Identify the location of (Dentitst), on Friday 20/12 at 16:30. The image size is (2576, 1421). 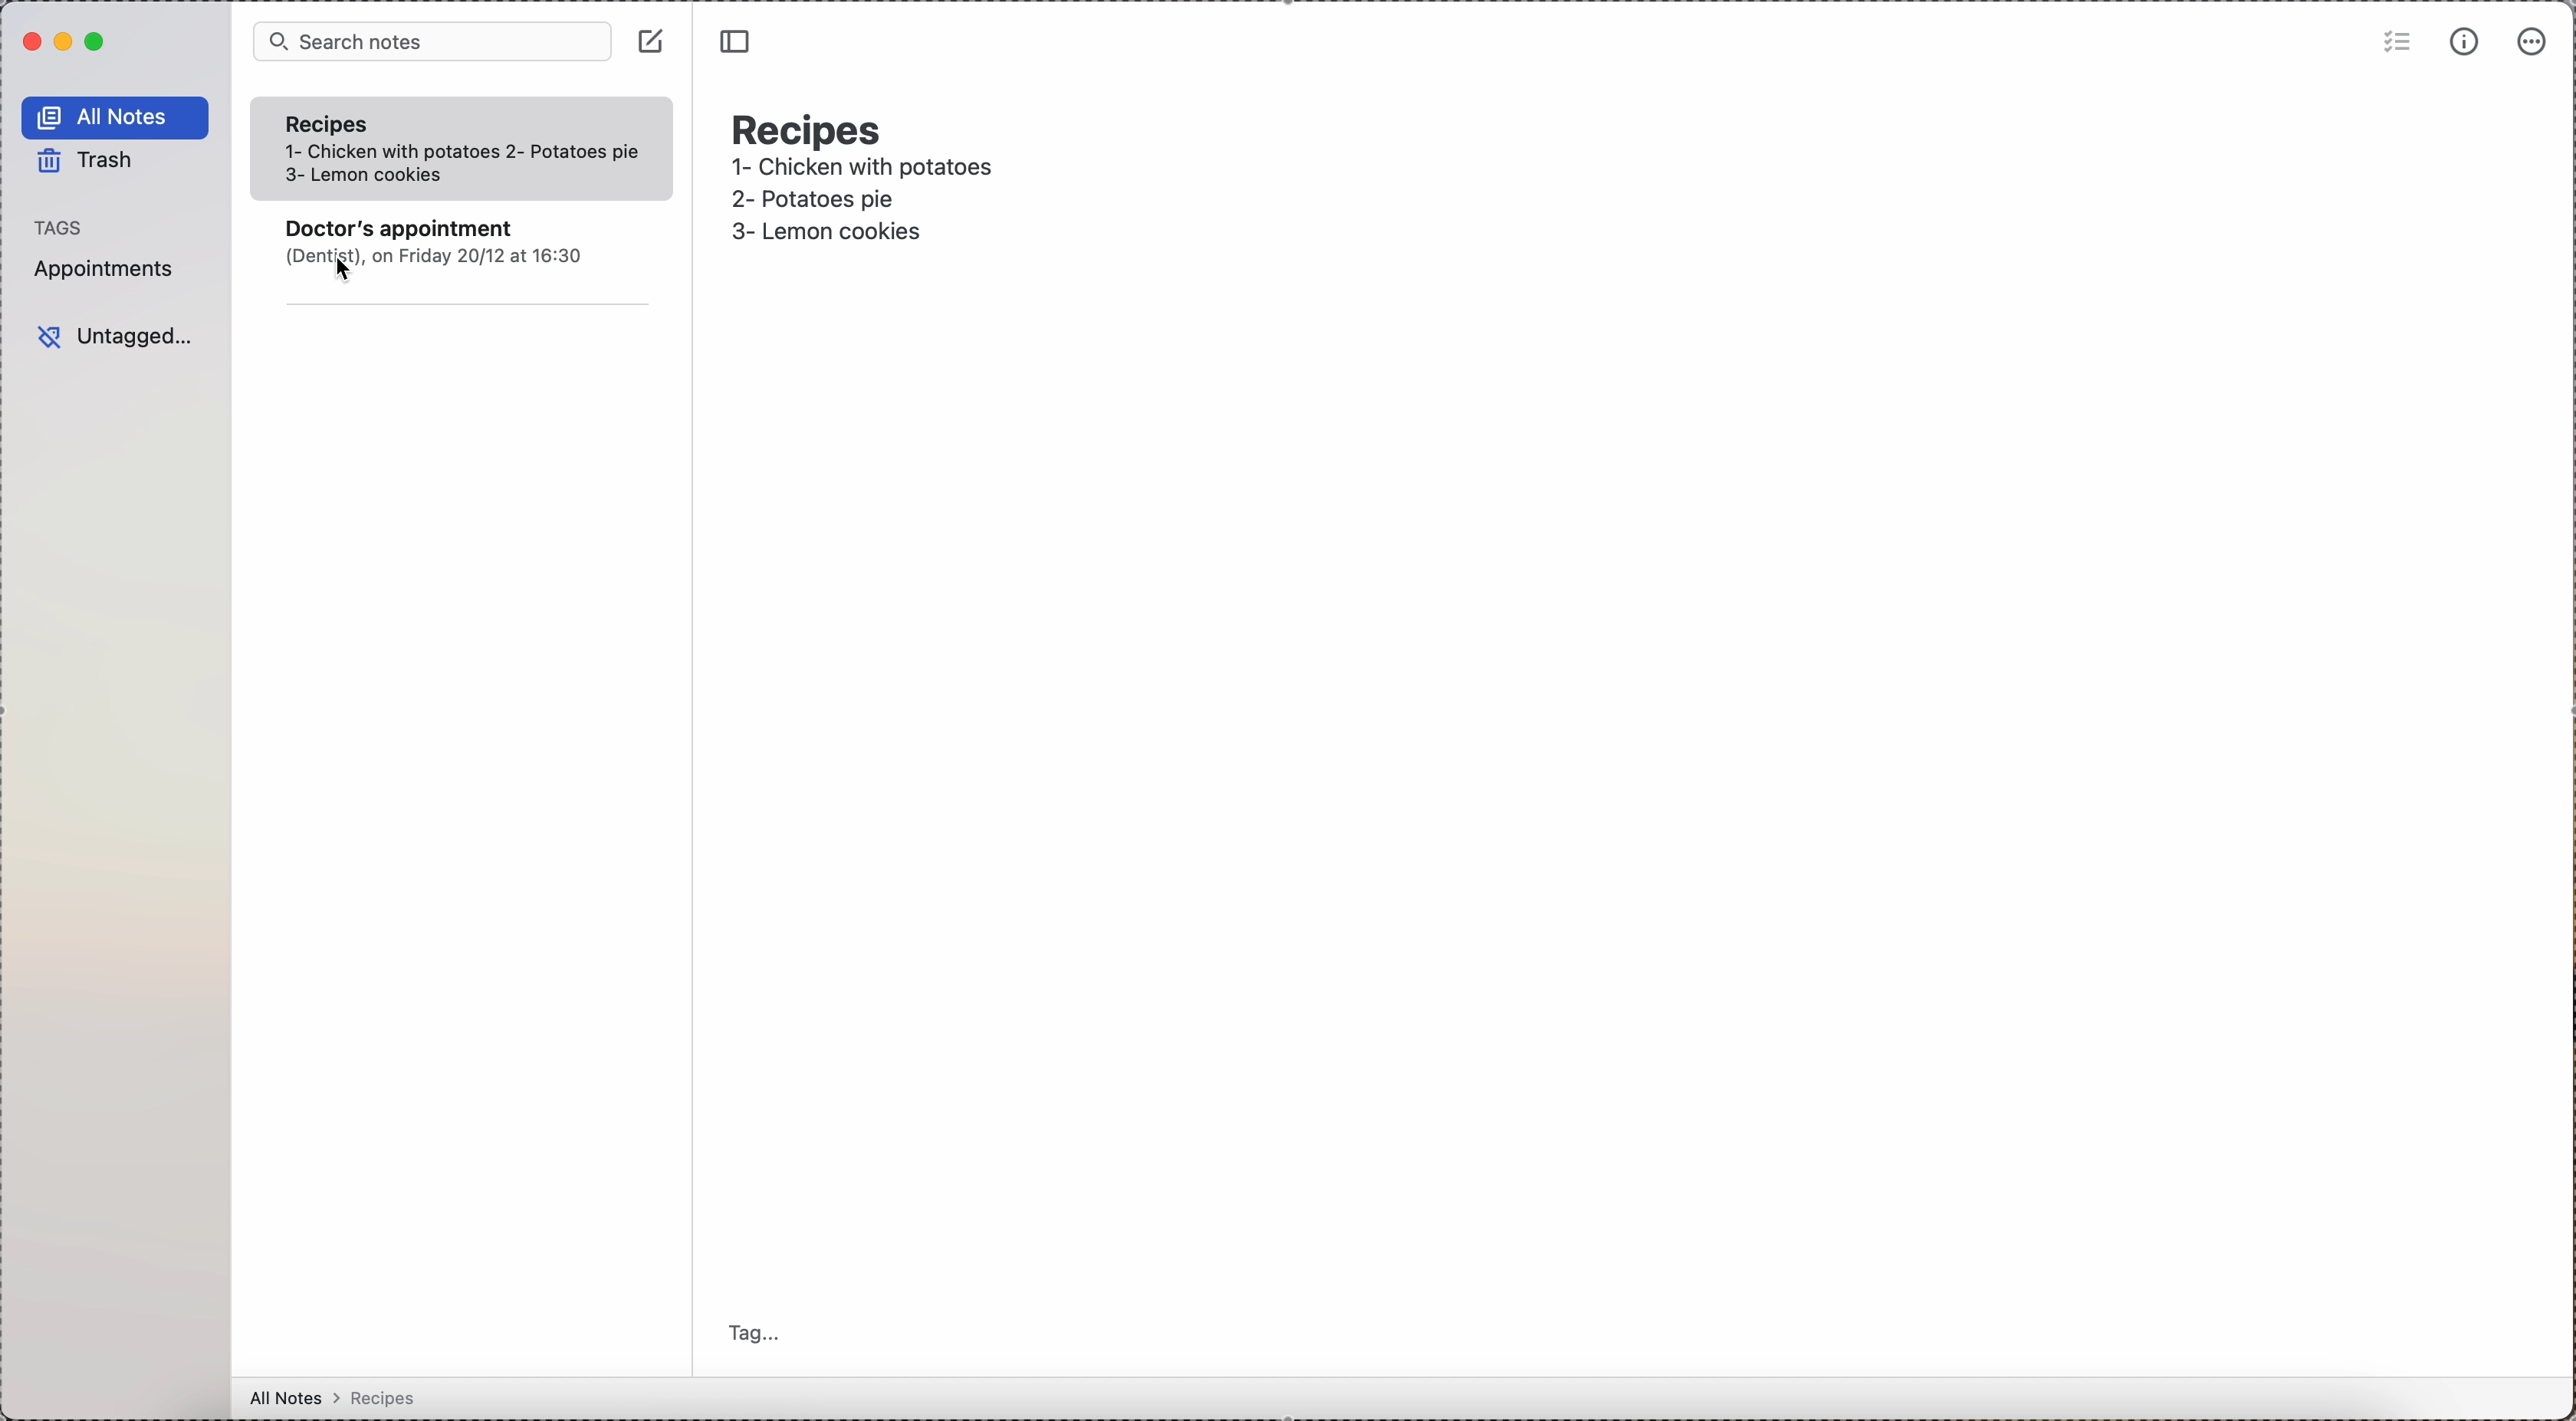
(448, 257).